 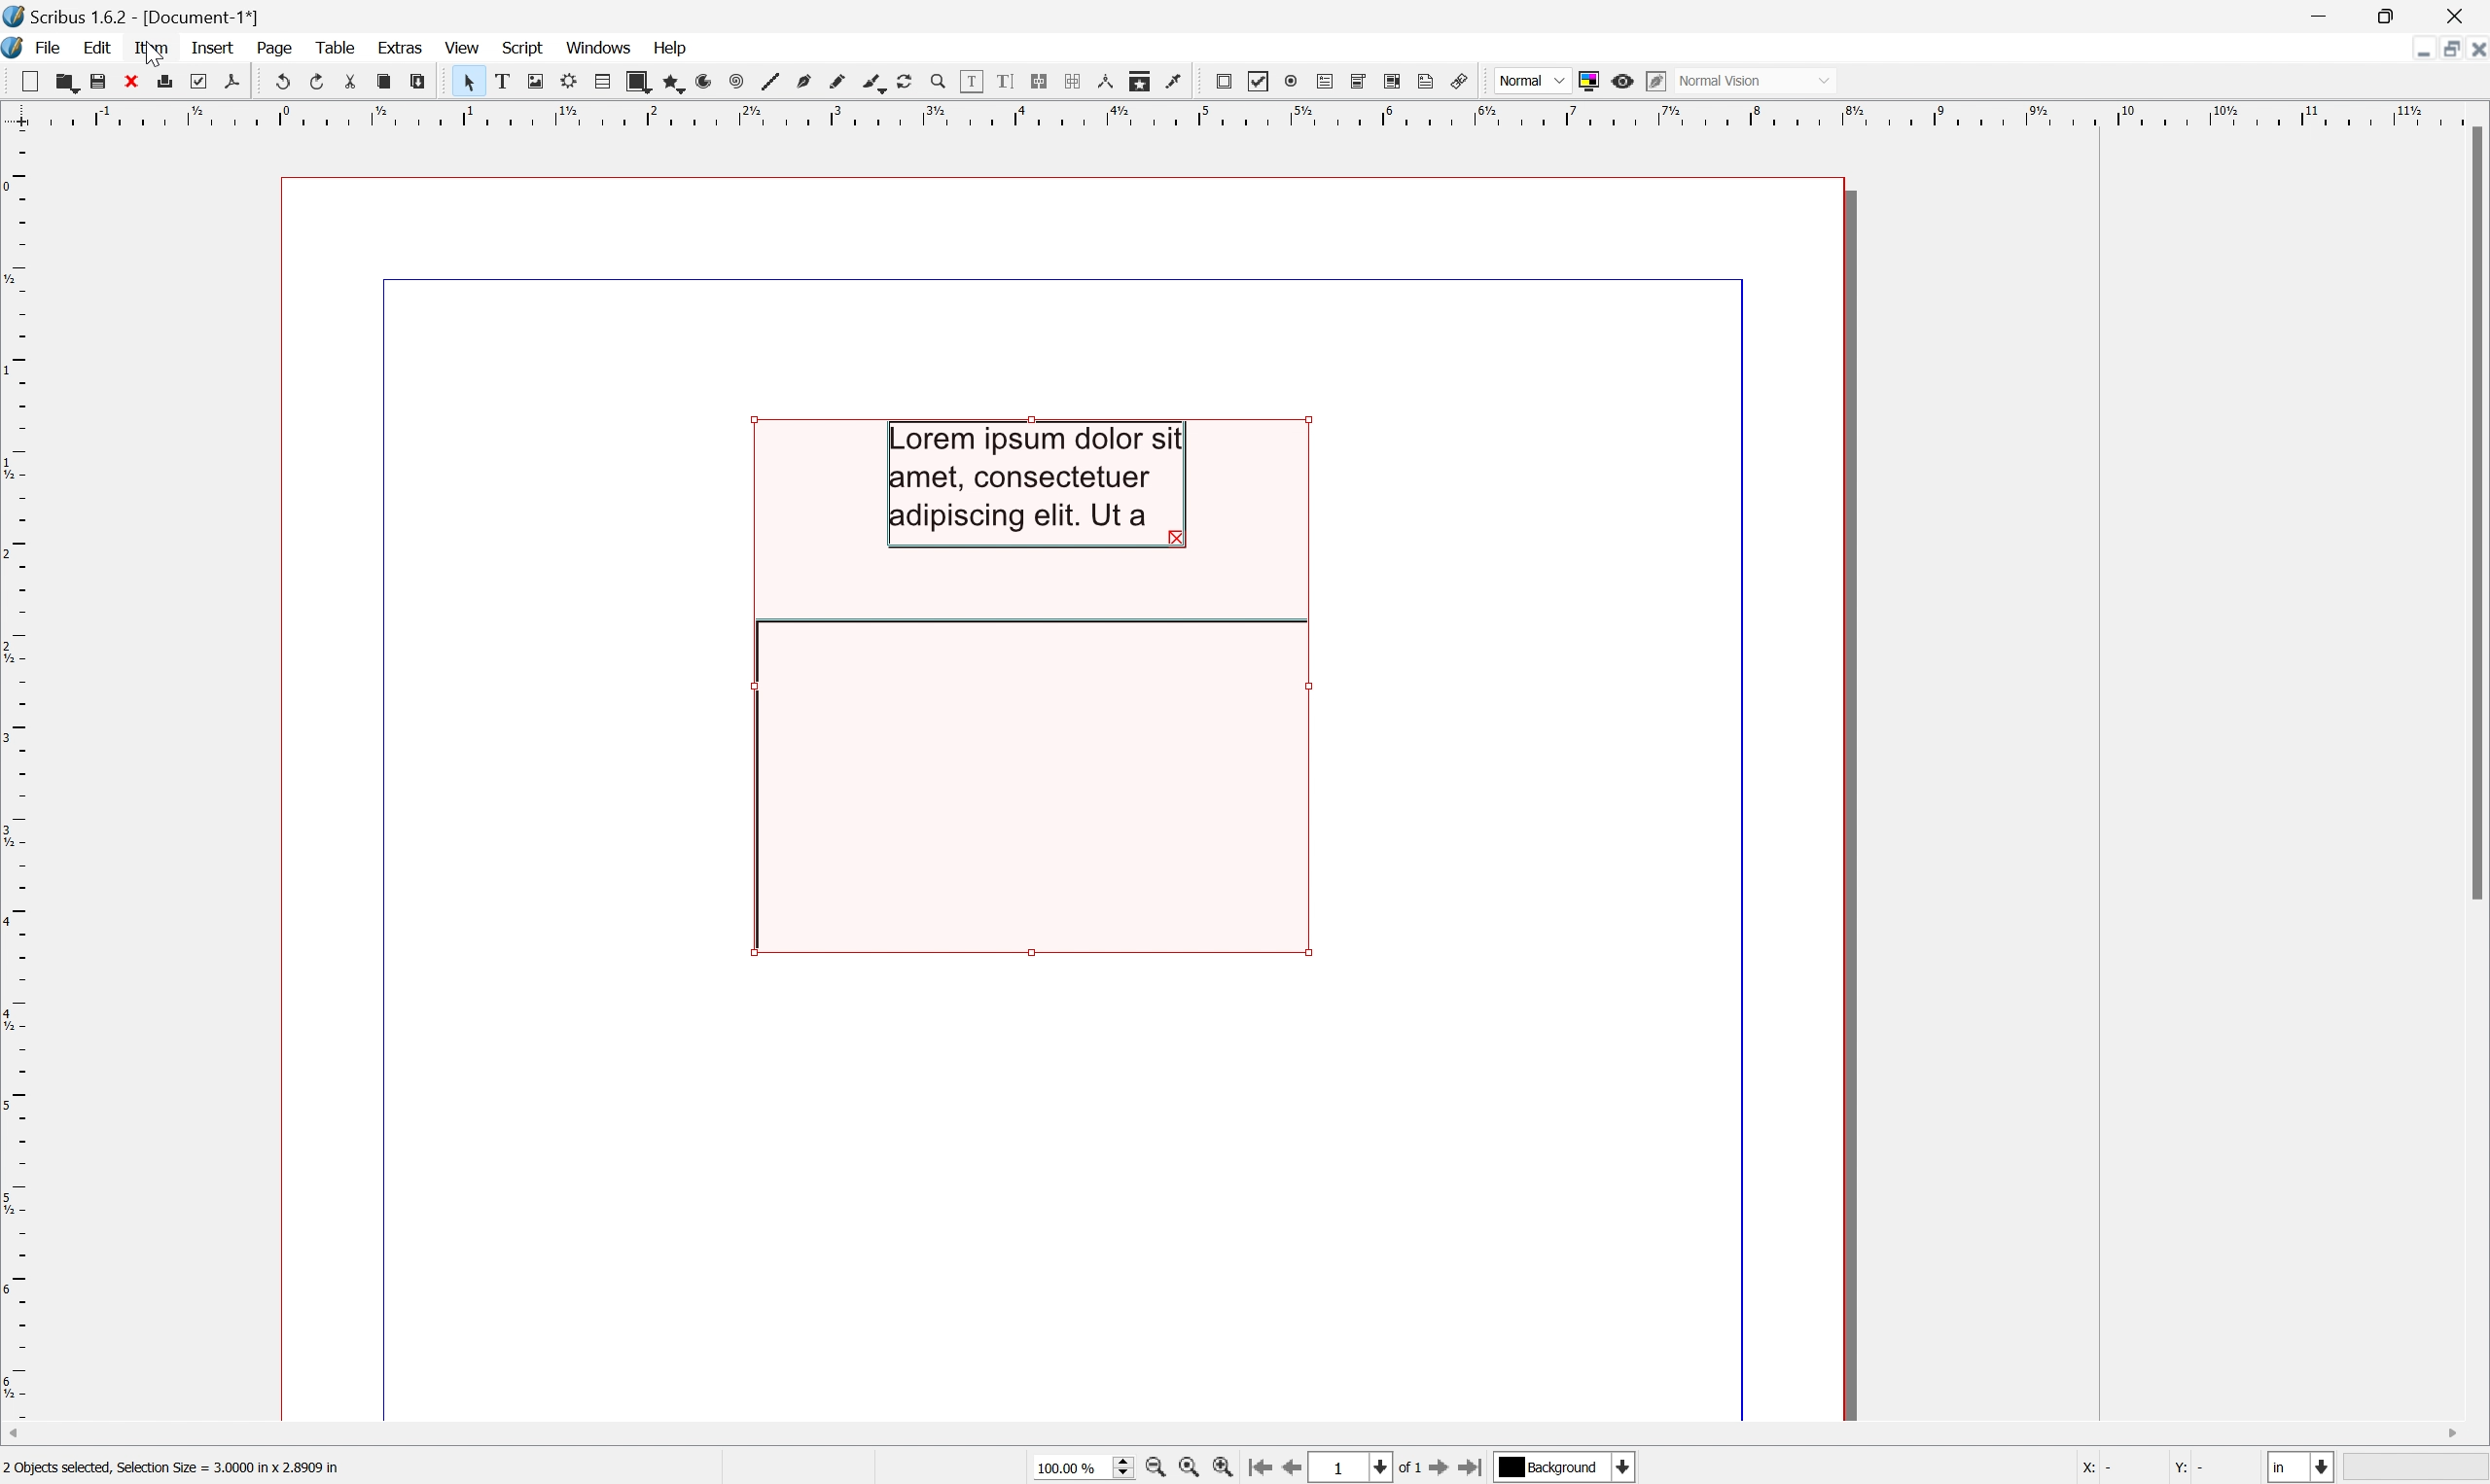 What do you see at coordinates (153, 59) in the screenshot?
I see `Cursor` at bounding box center [153, 59].